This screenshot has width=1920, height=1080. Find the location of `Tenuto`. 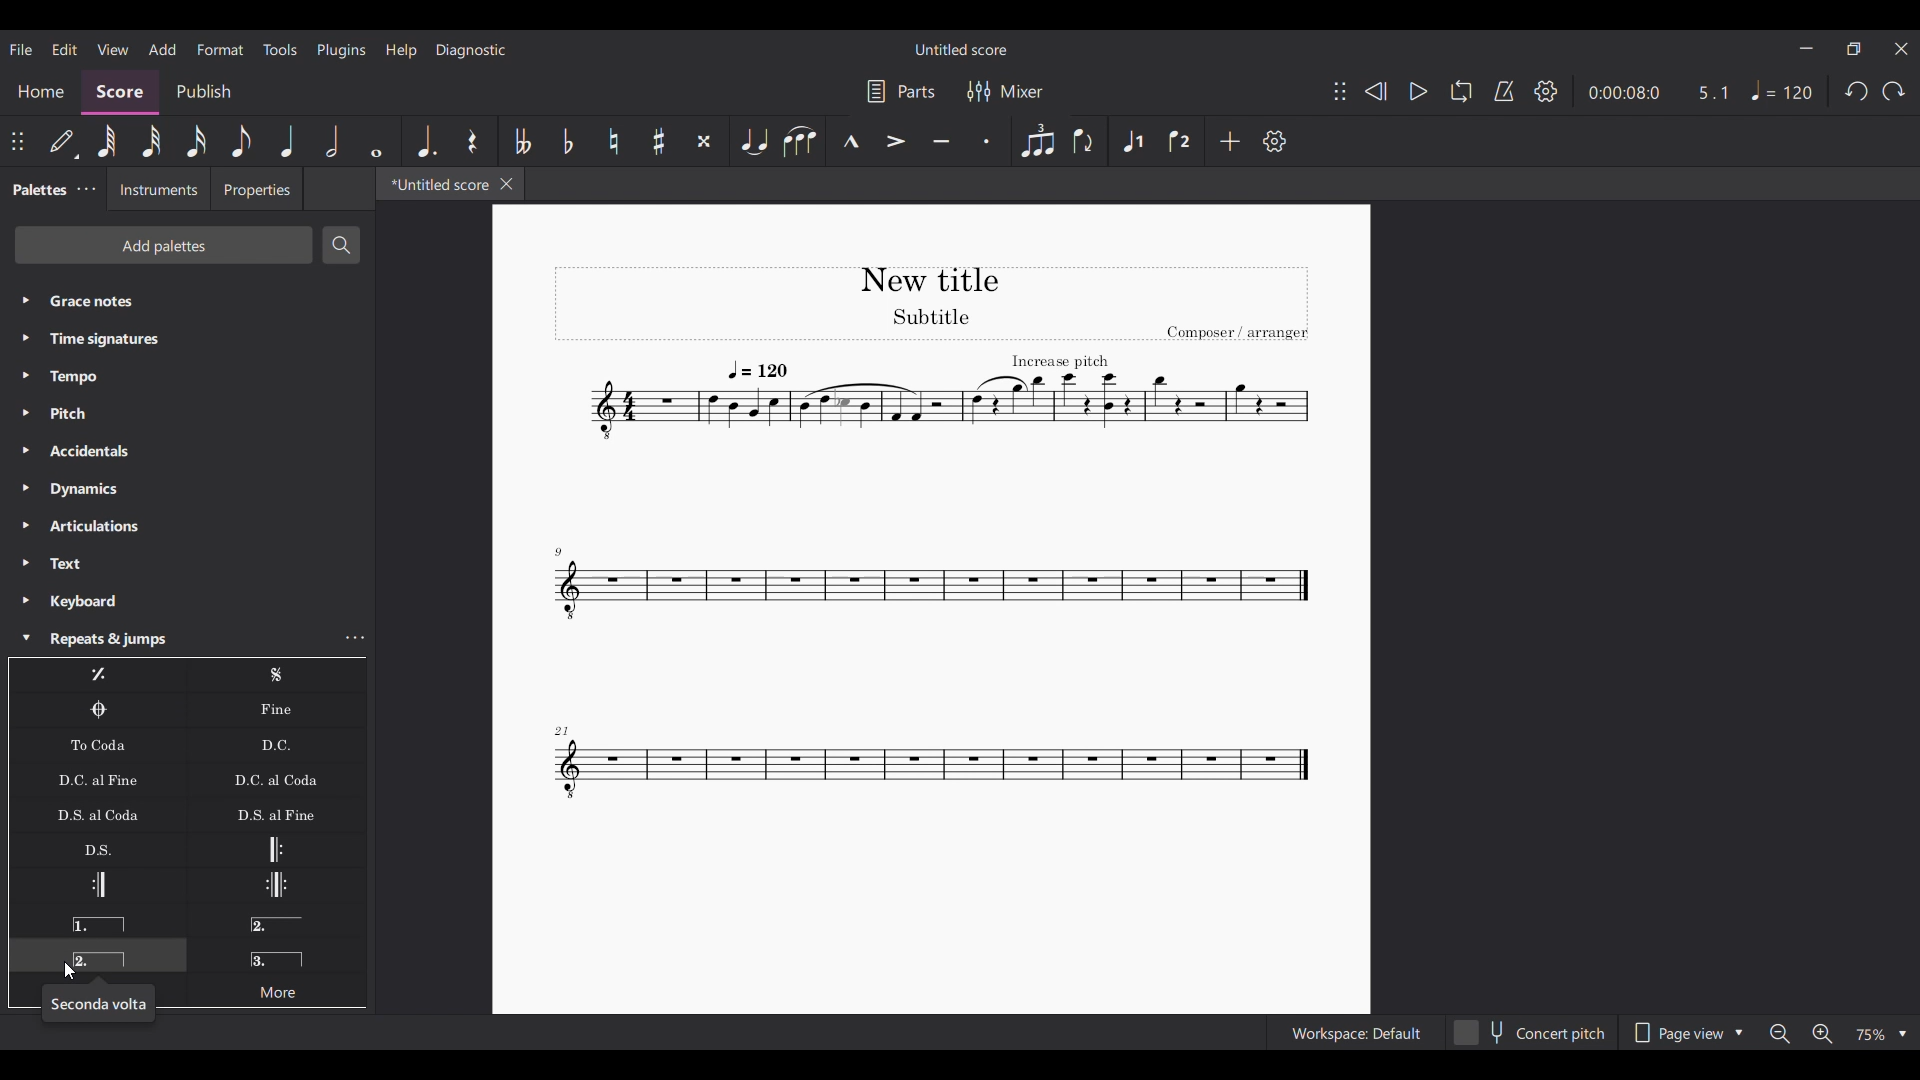

Tenuto is located at coordinates (942, 141).